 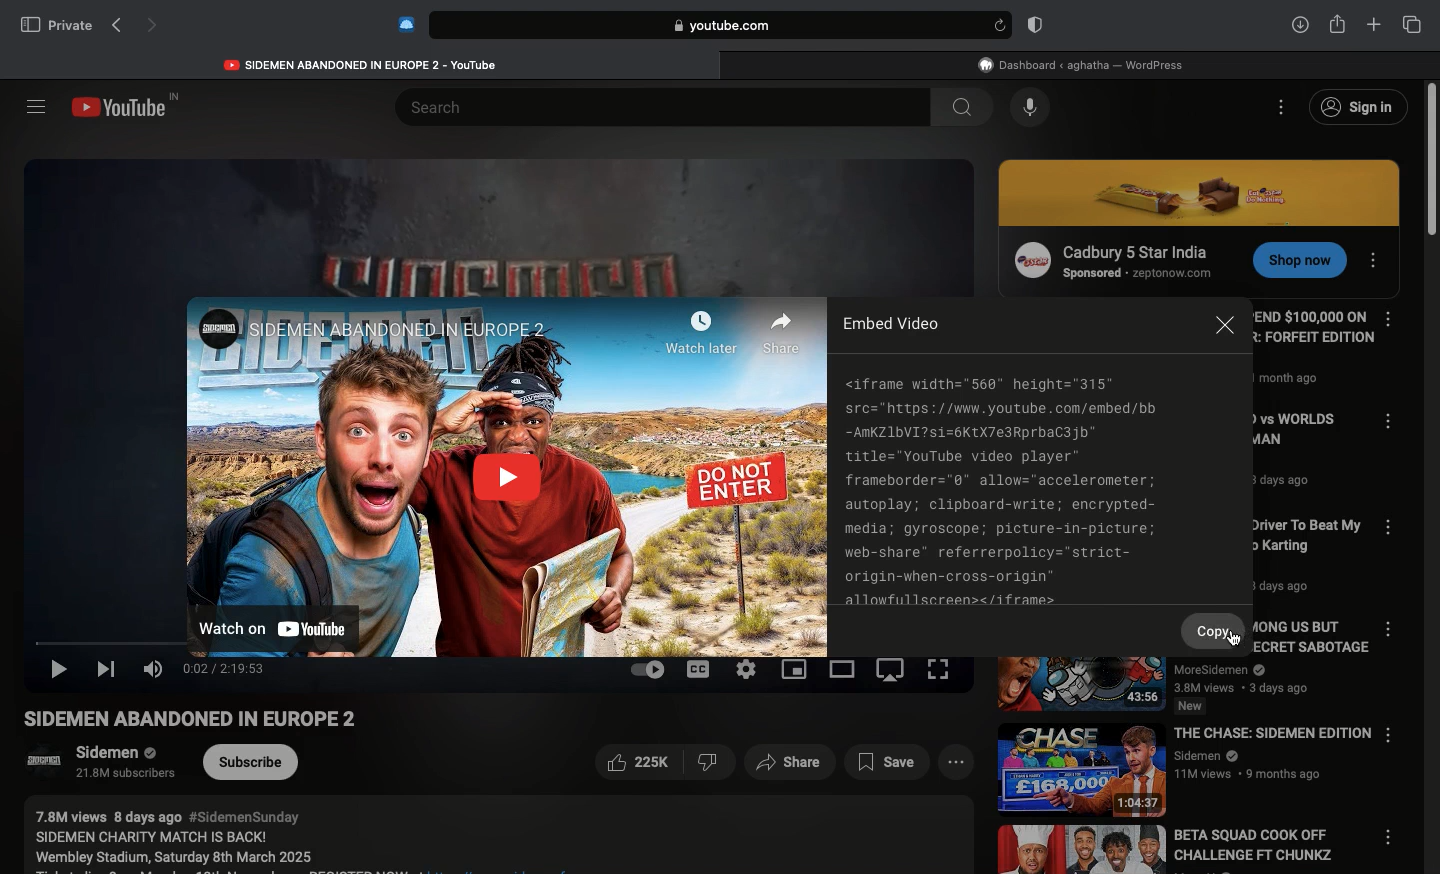 What do you see at coordinates (152, 669) in the screenshot?
I see `Volume` at bounding box center [152, 669].